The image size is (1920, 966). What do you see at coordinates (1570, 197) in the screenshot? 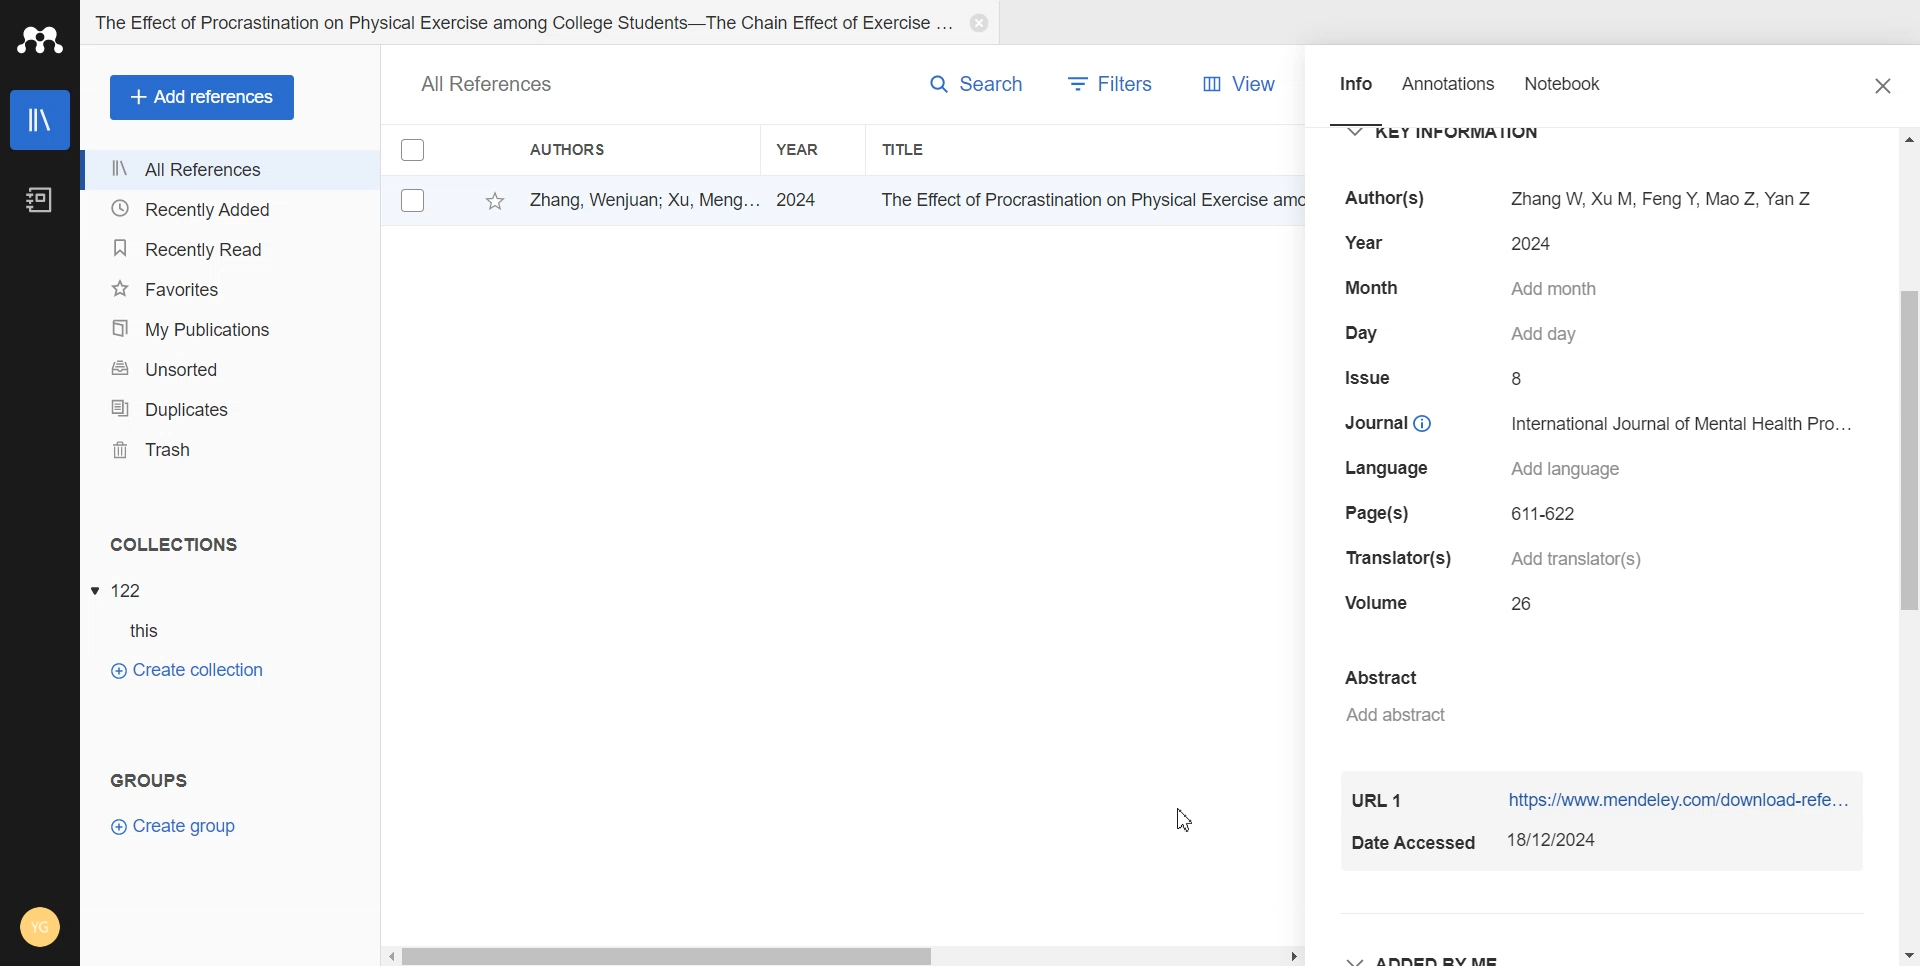
I see `Author(s) Zhang W, XuM, FengY, Mao Z, Yan Z` at bounding box center [1570, 197].